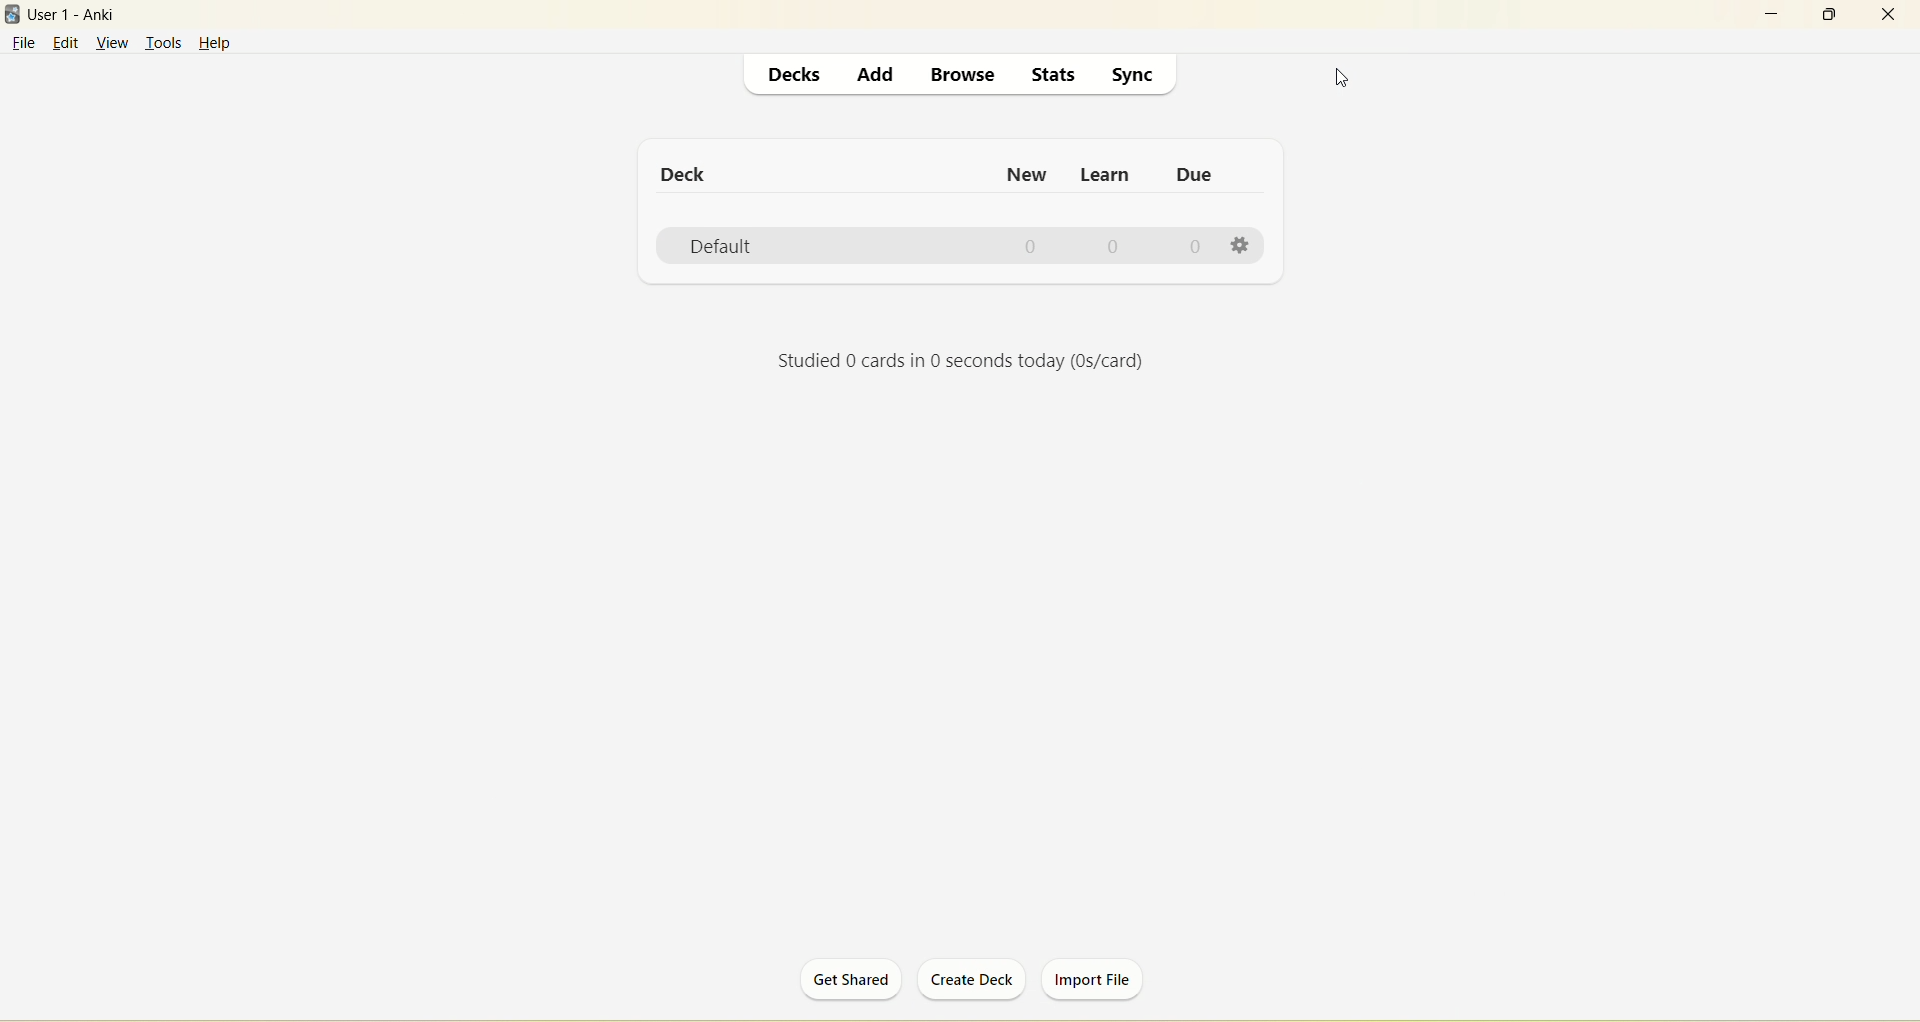  Describe the element at coordinates (25, 43) in the screenshot. I see `file` at that location.